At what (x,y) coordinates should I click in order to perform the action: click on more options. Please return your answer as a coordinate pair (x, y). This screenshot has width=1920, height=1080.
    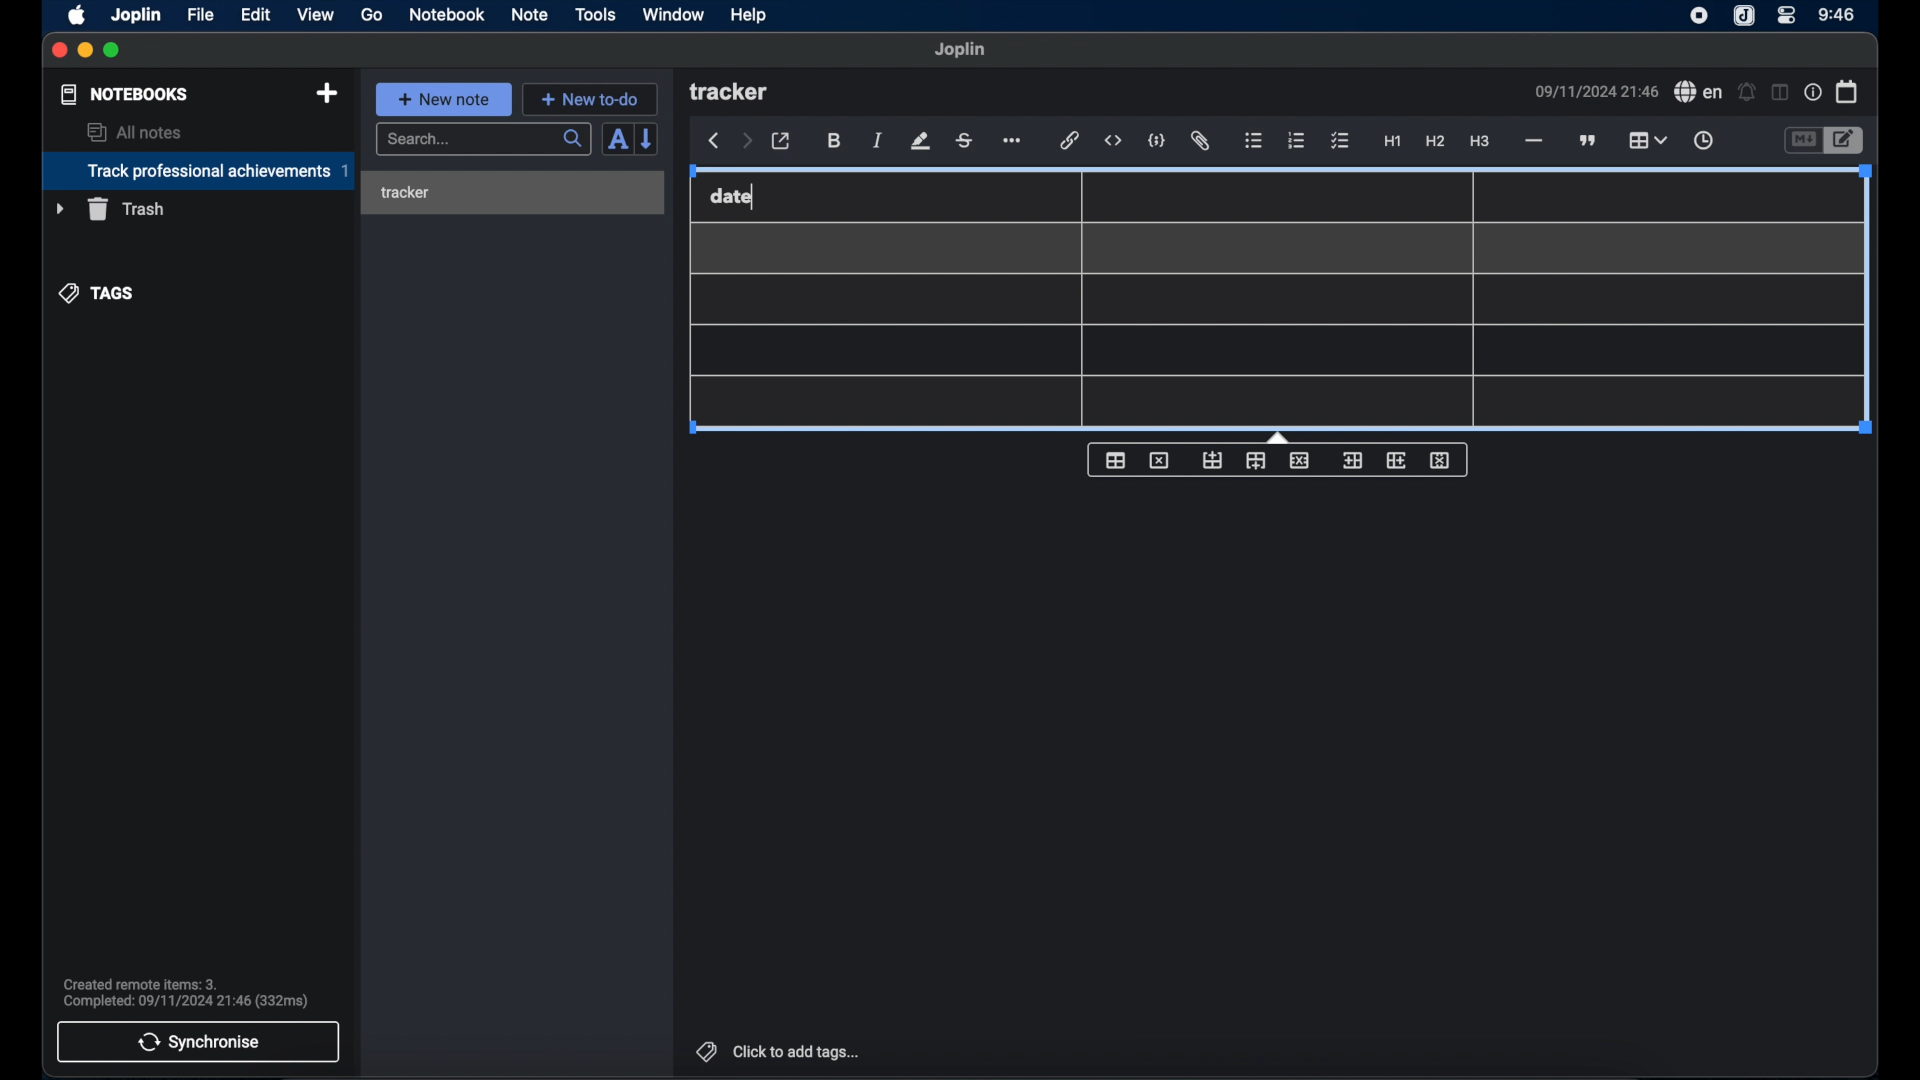
    Looking at the image, I should click on (1014, 141).